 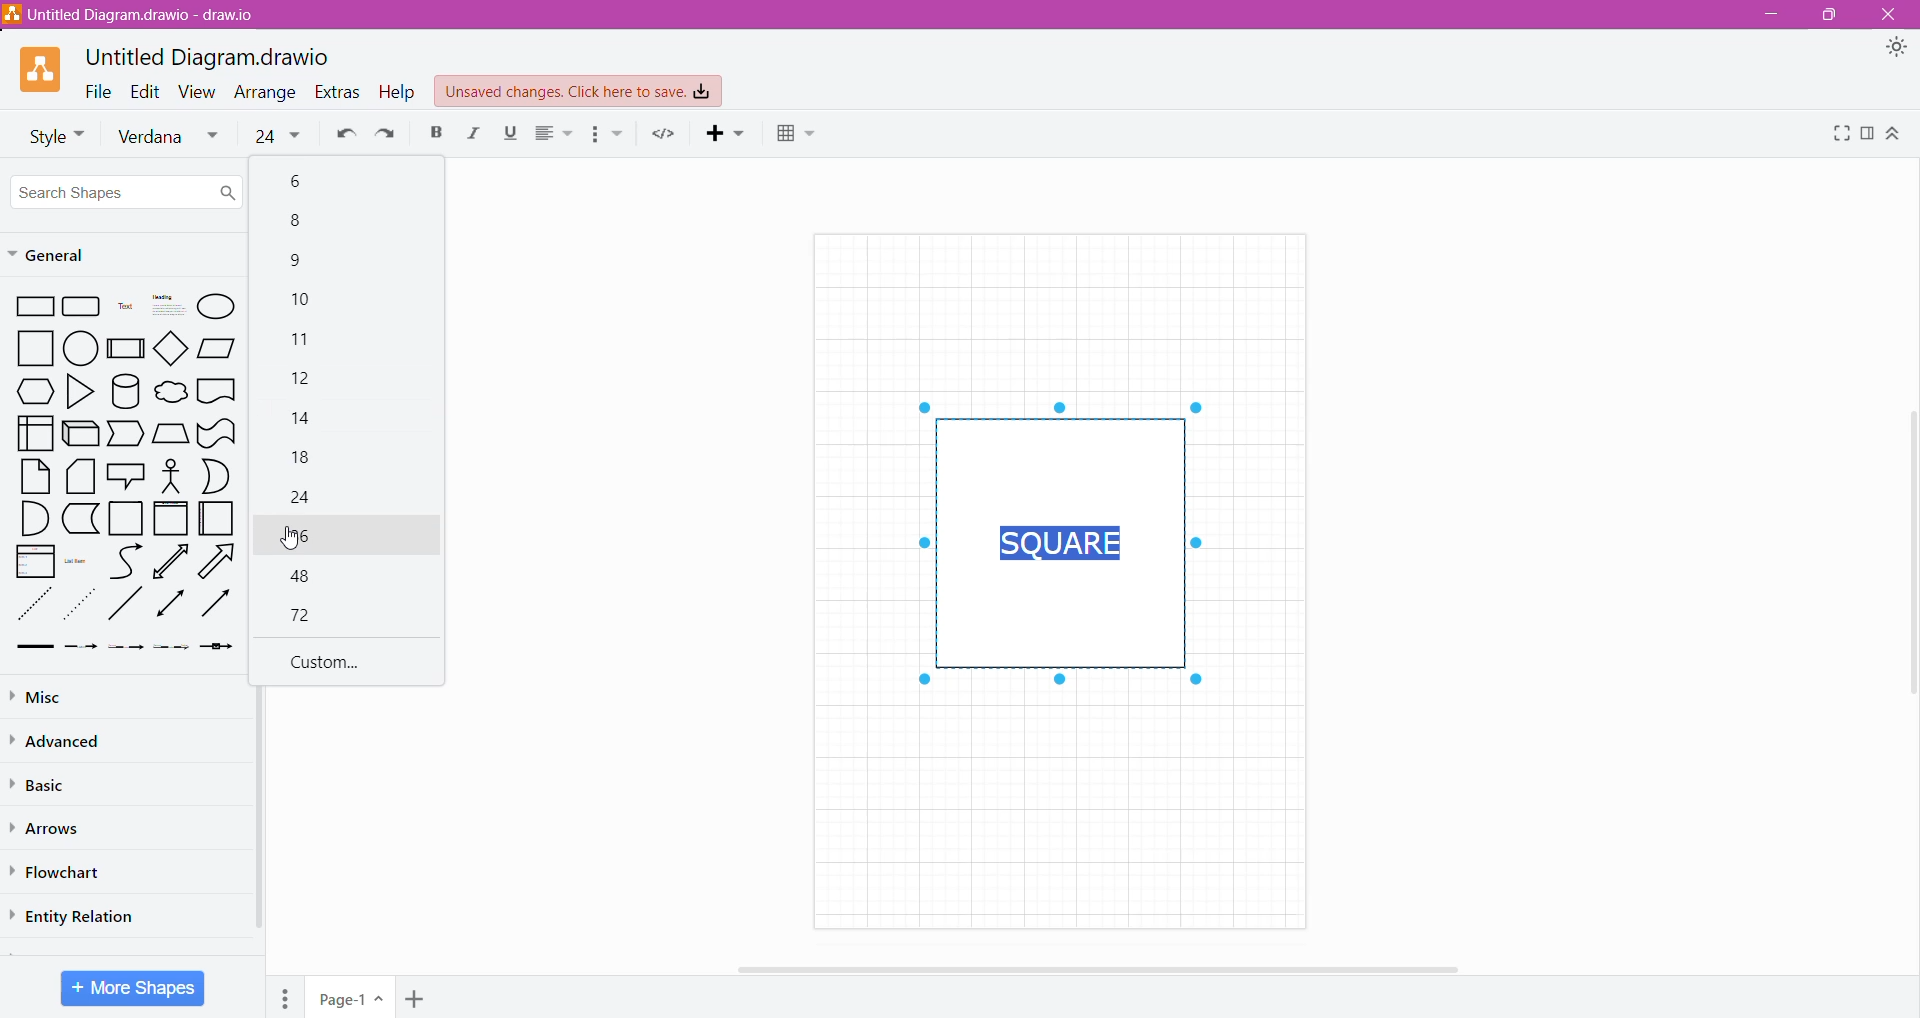 What do you see at coordinates (216, 519) in the screenshot?
I see `Folded Paper ` at bounding box center [216, 519].